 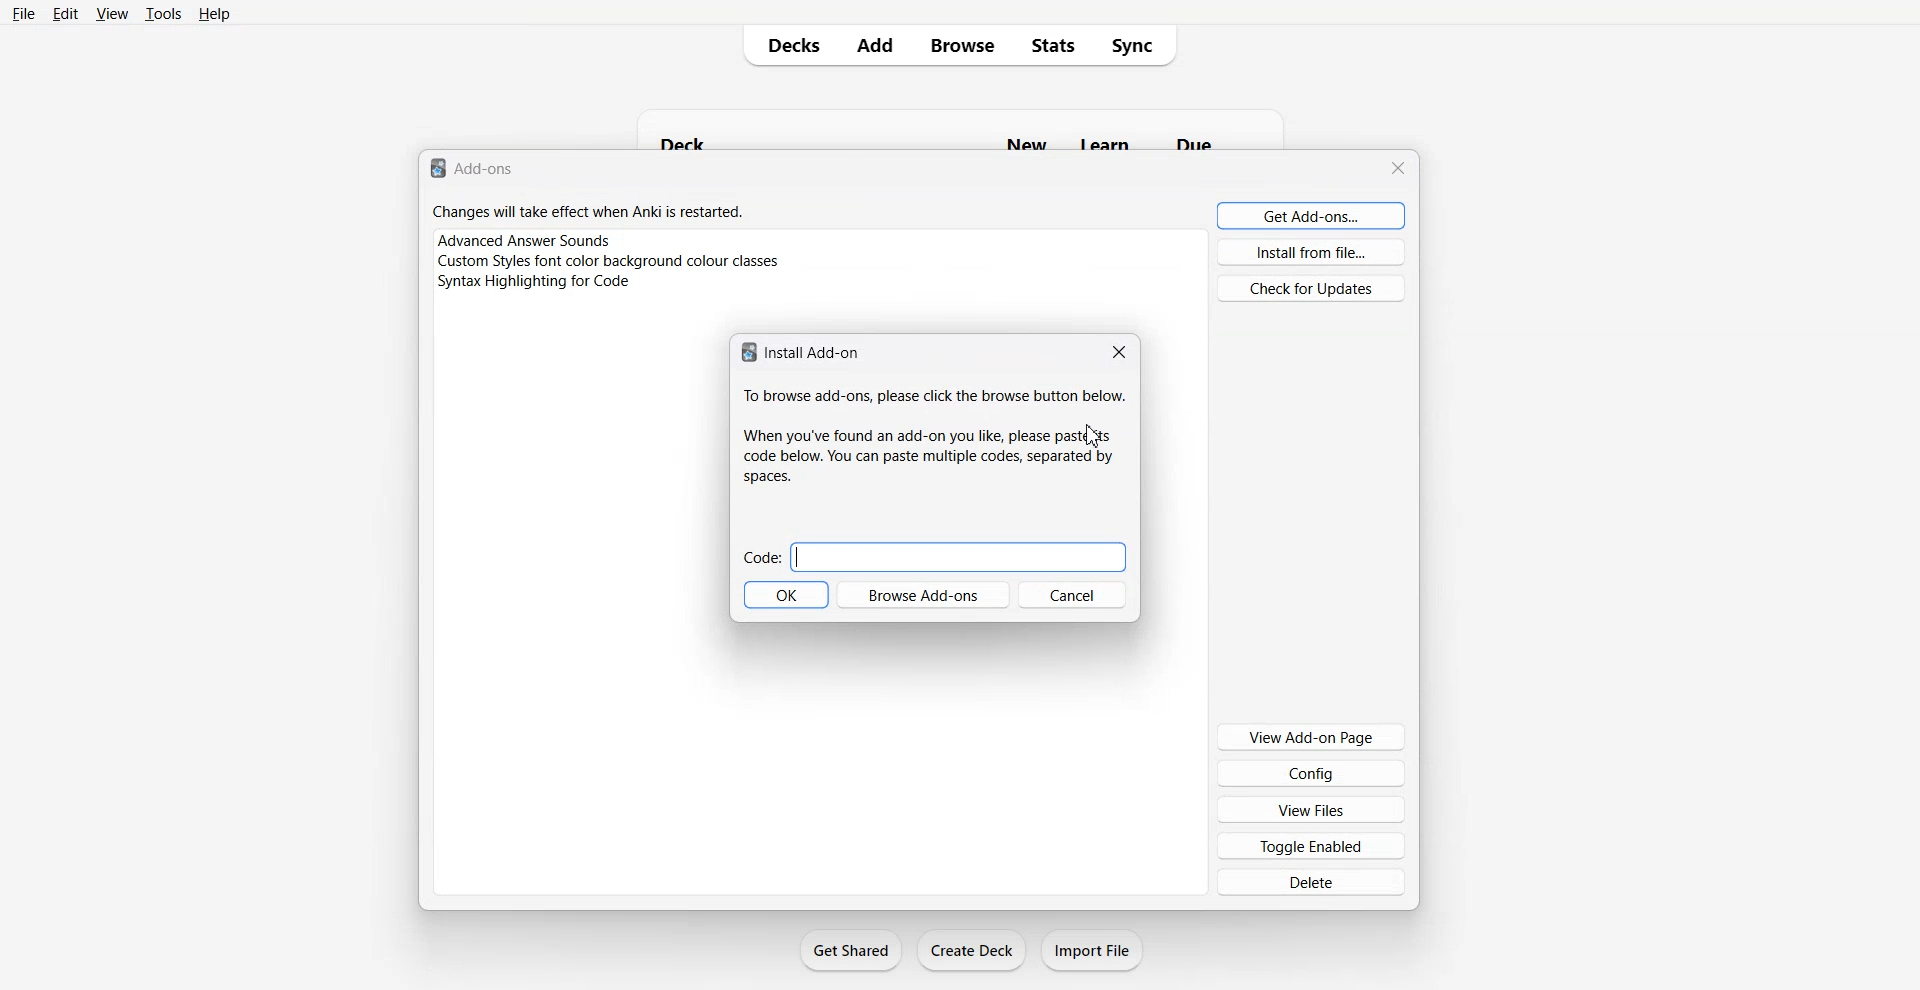 What do you see at coordinates (746, 353) in the screenshot?
I see `logo` at bounding box center [746, 353].